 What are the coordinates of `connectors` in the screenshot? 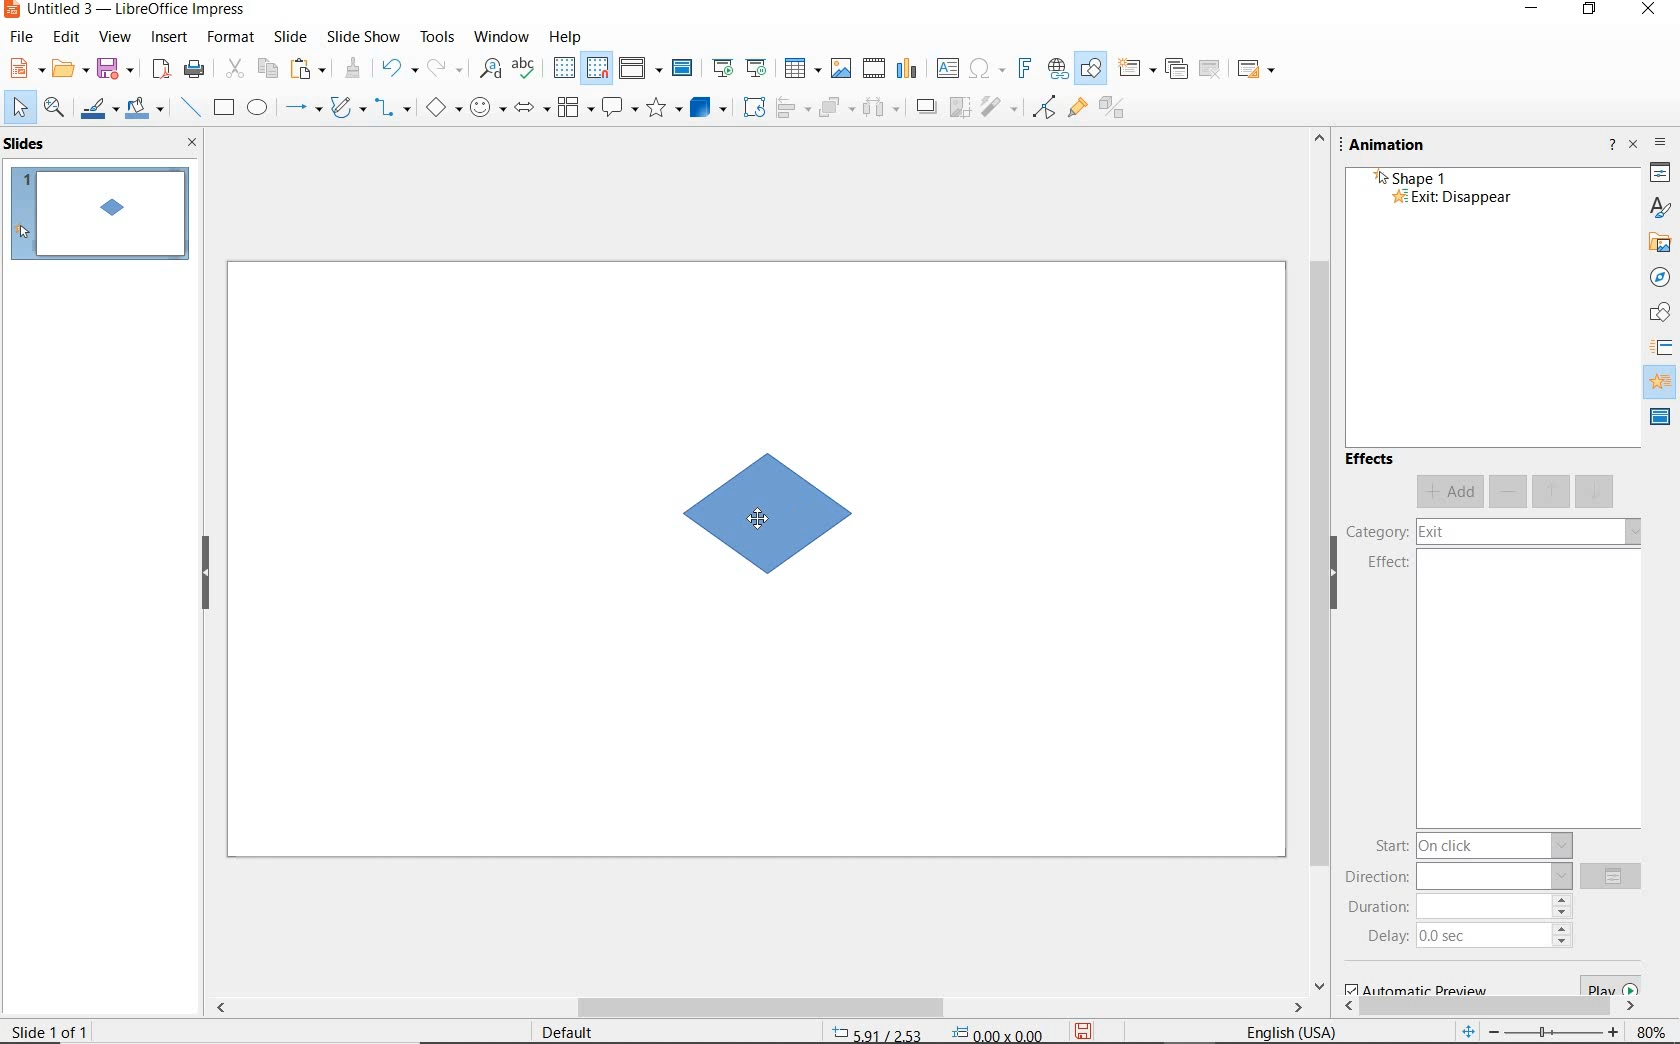 It's located at (393, 107).